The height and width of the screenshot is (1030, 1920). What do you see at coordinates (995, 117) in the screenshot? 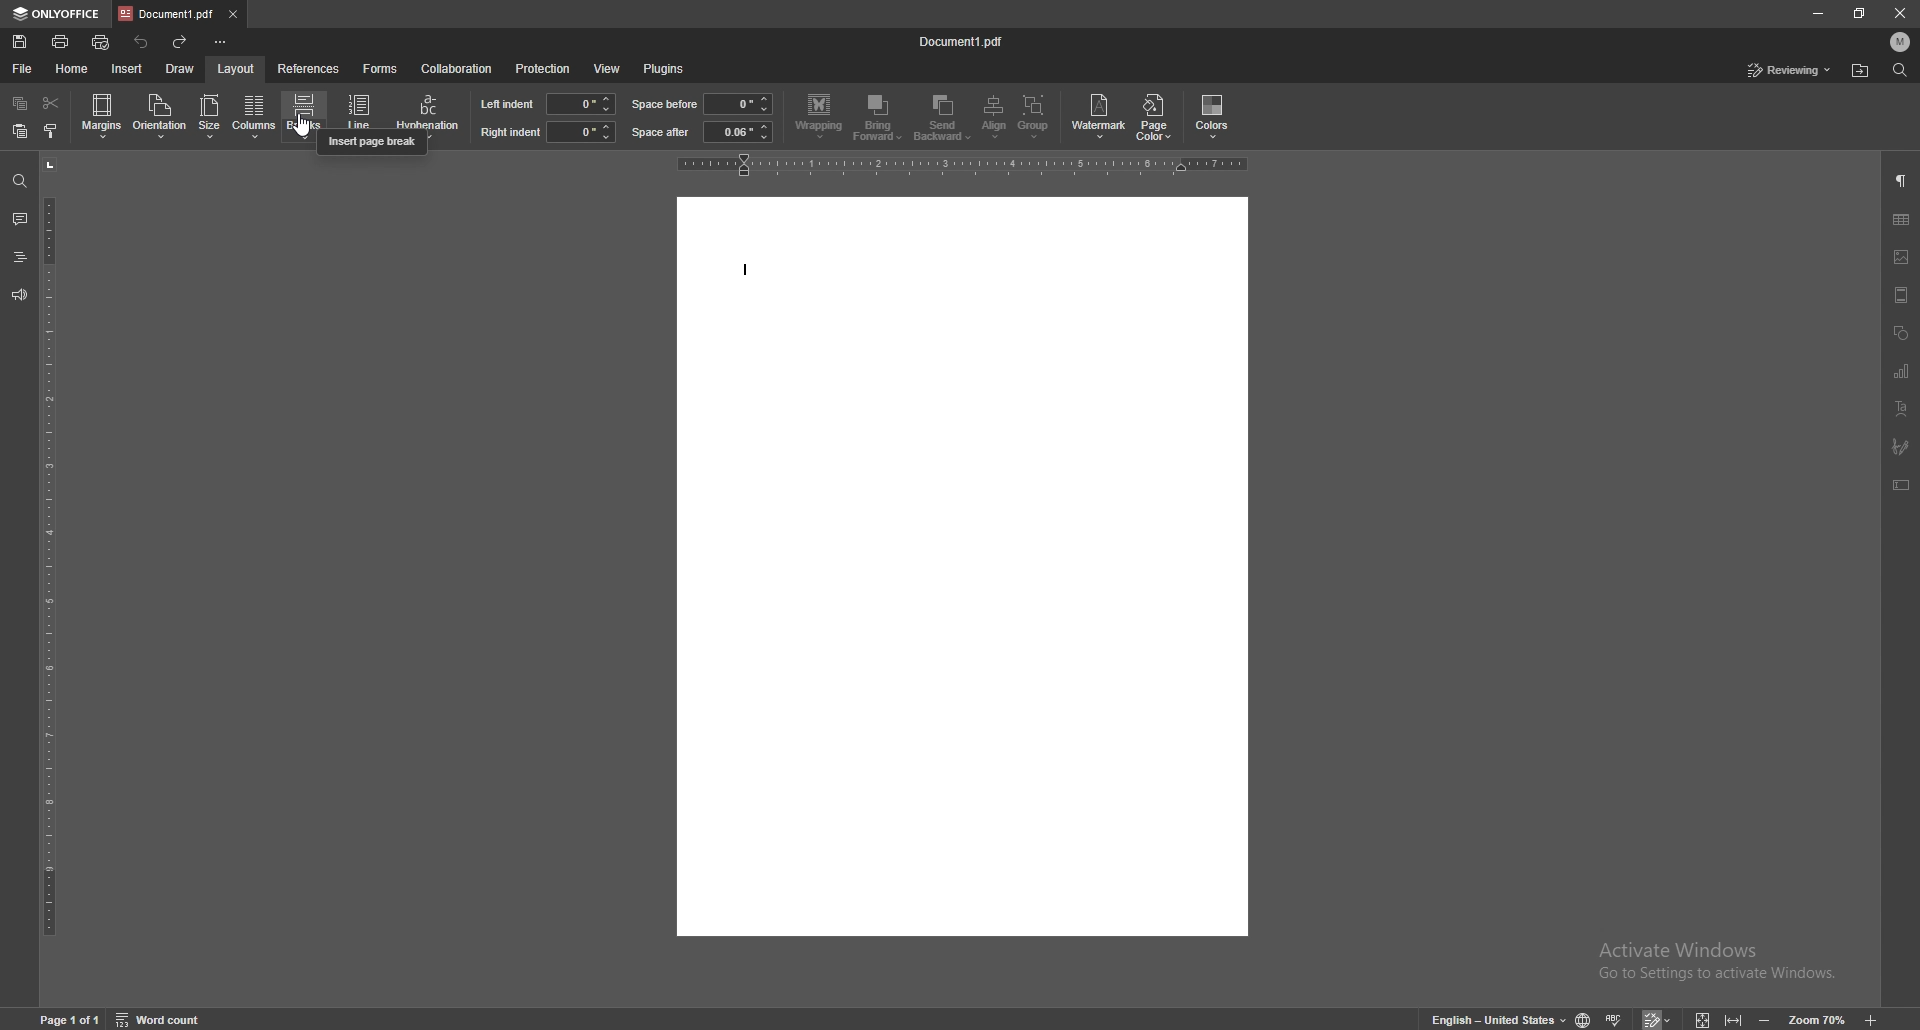
I see `align` at bounding box center [995, 117].